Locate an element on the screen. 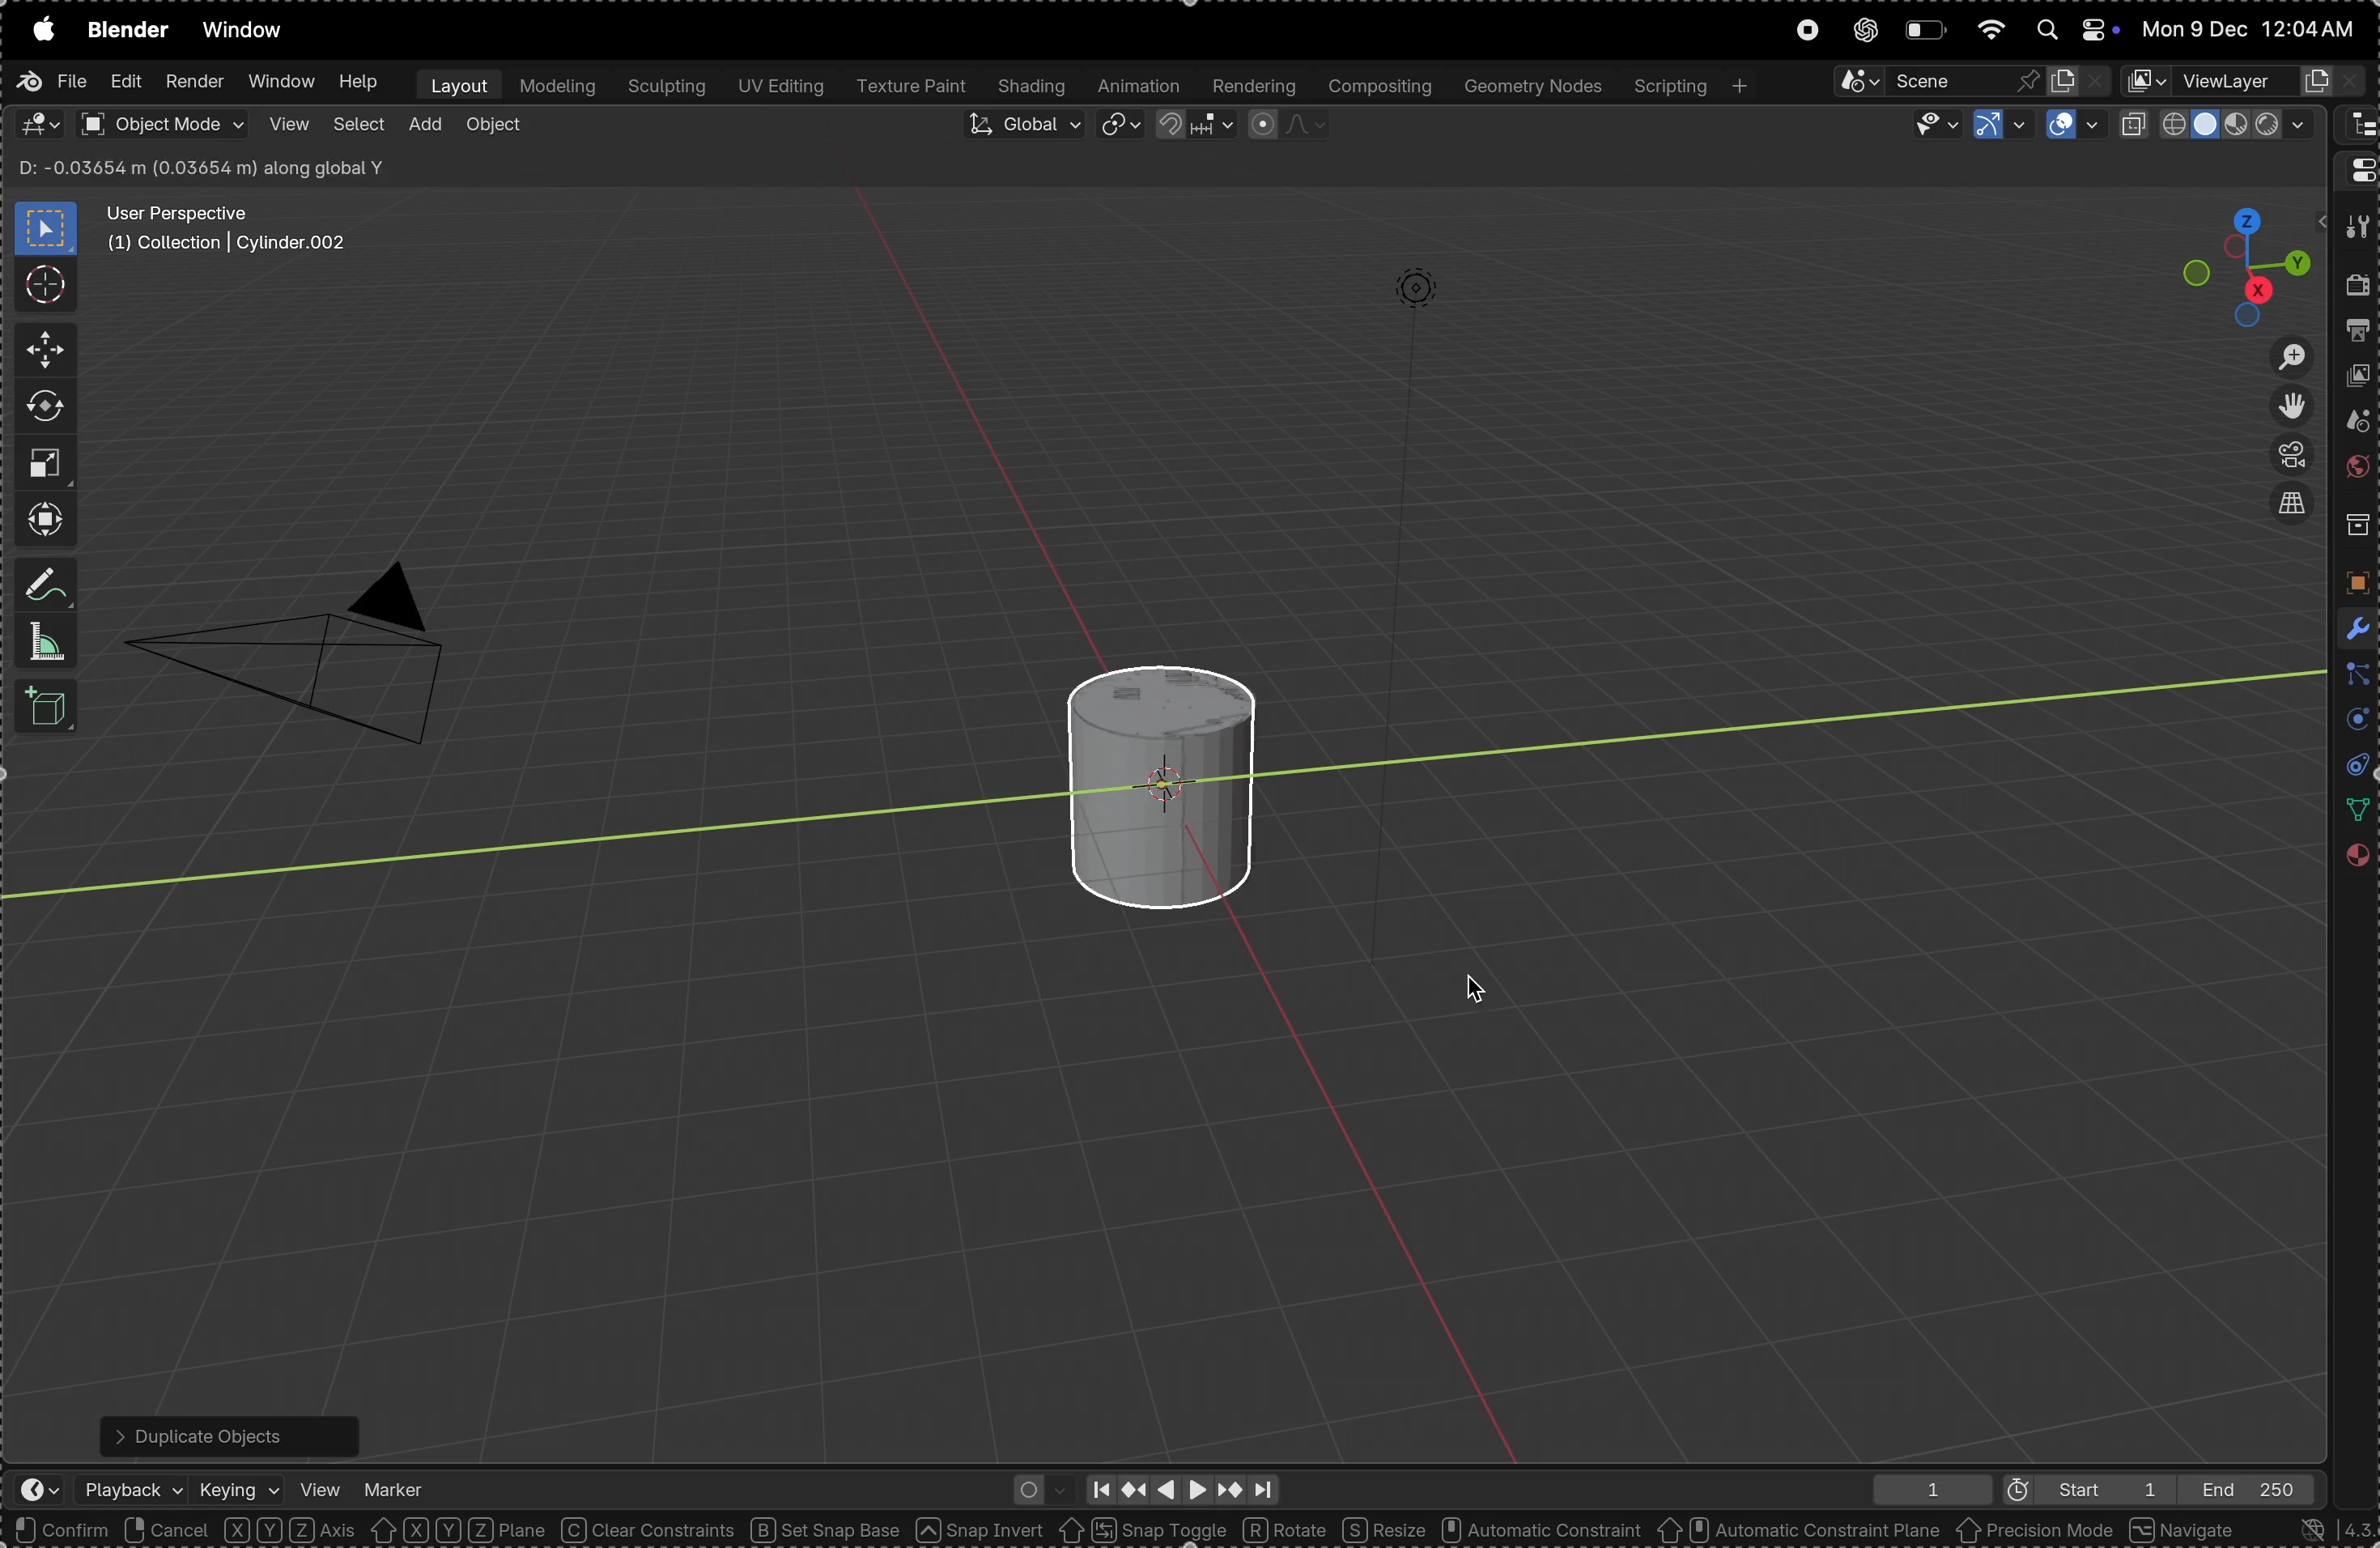  battery is located at coordinates (1924, 30).